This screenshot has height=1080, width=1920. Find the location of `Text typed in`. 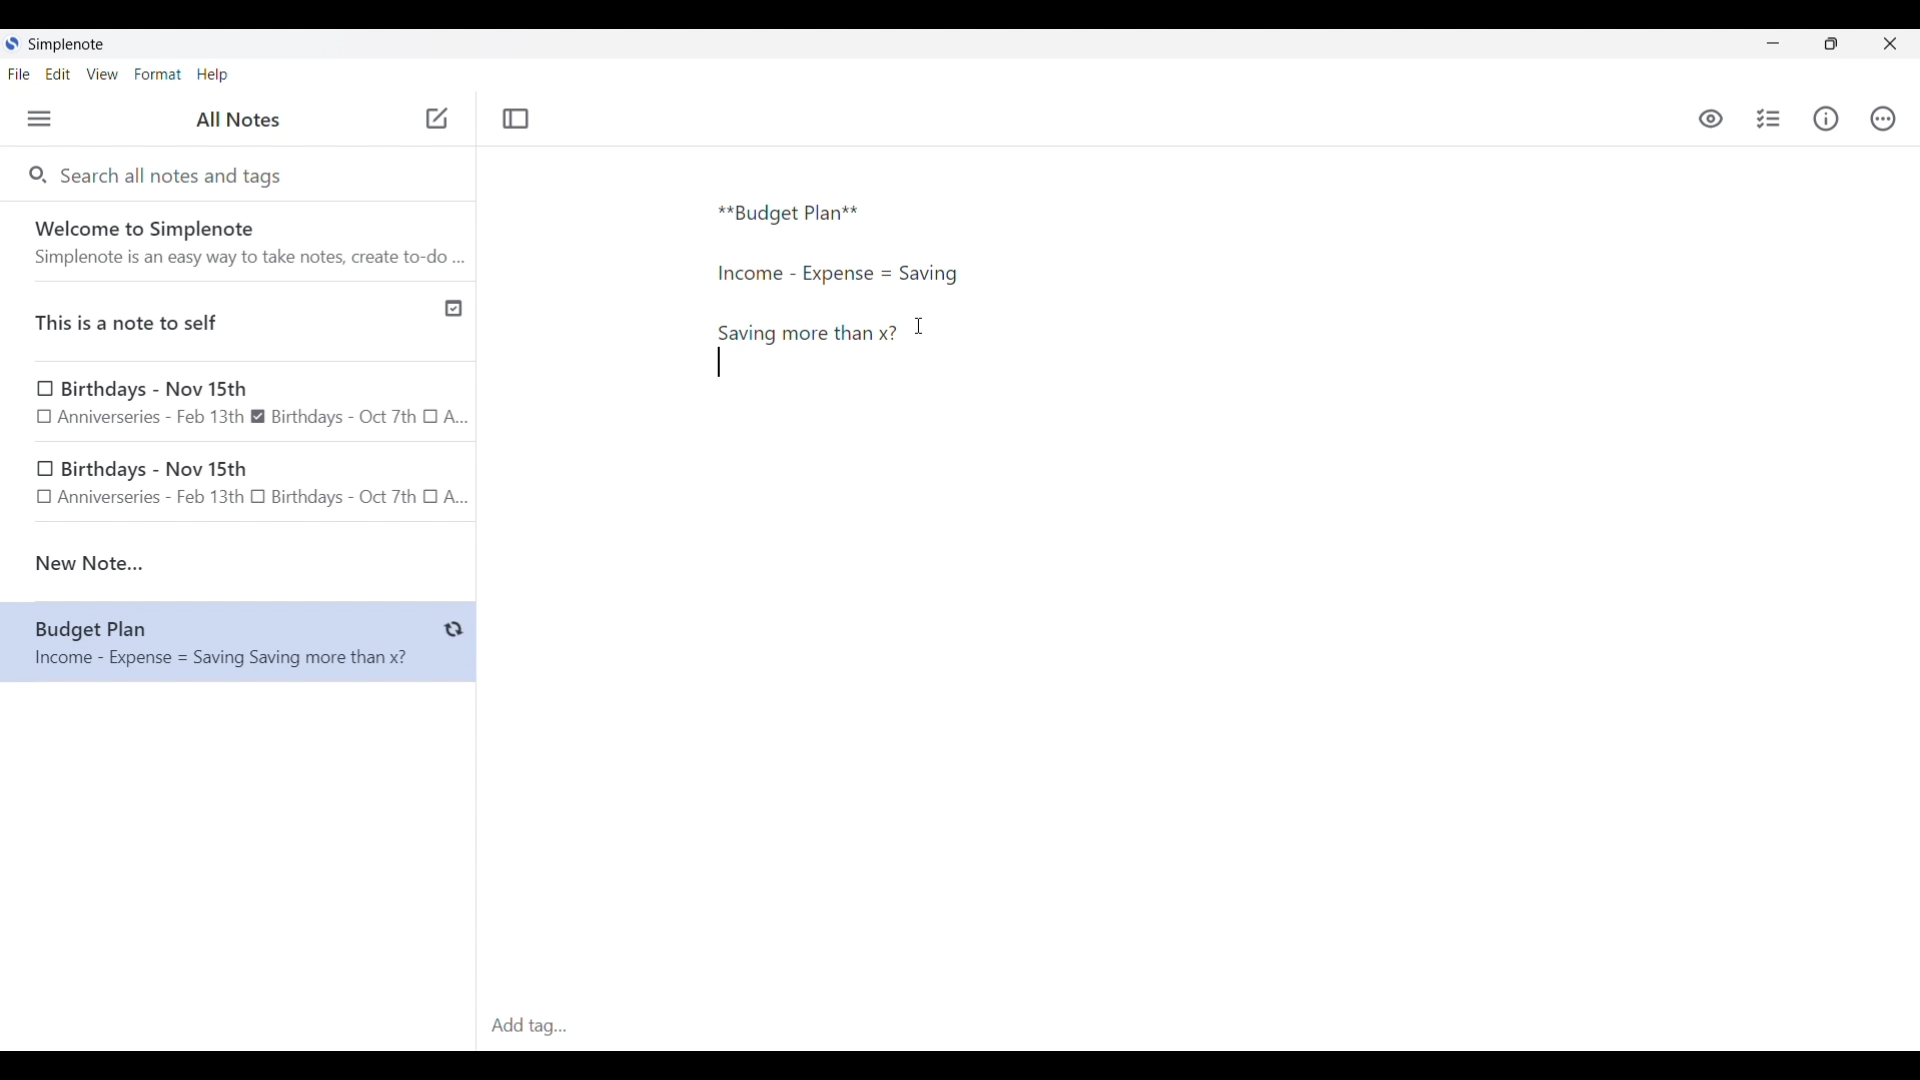

Text typed in is located at coordinates (789, 214).